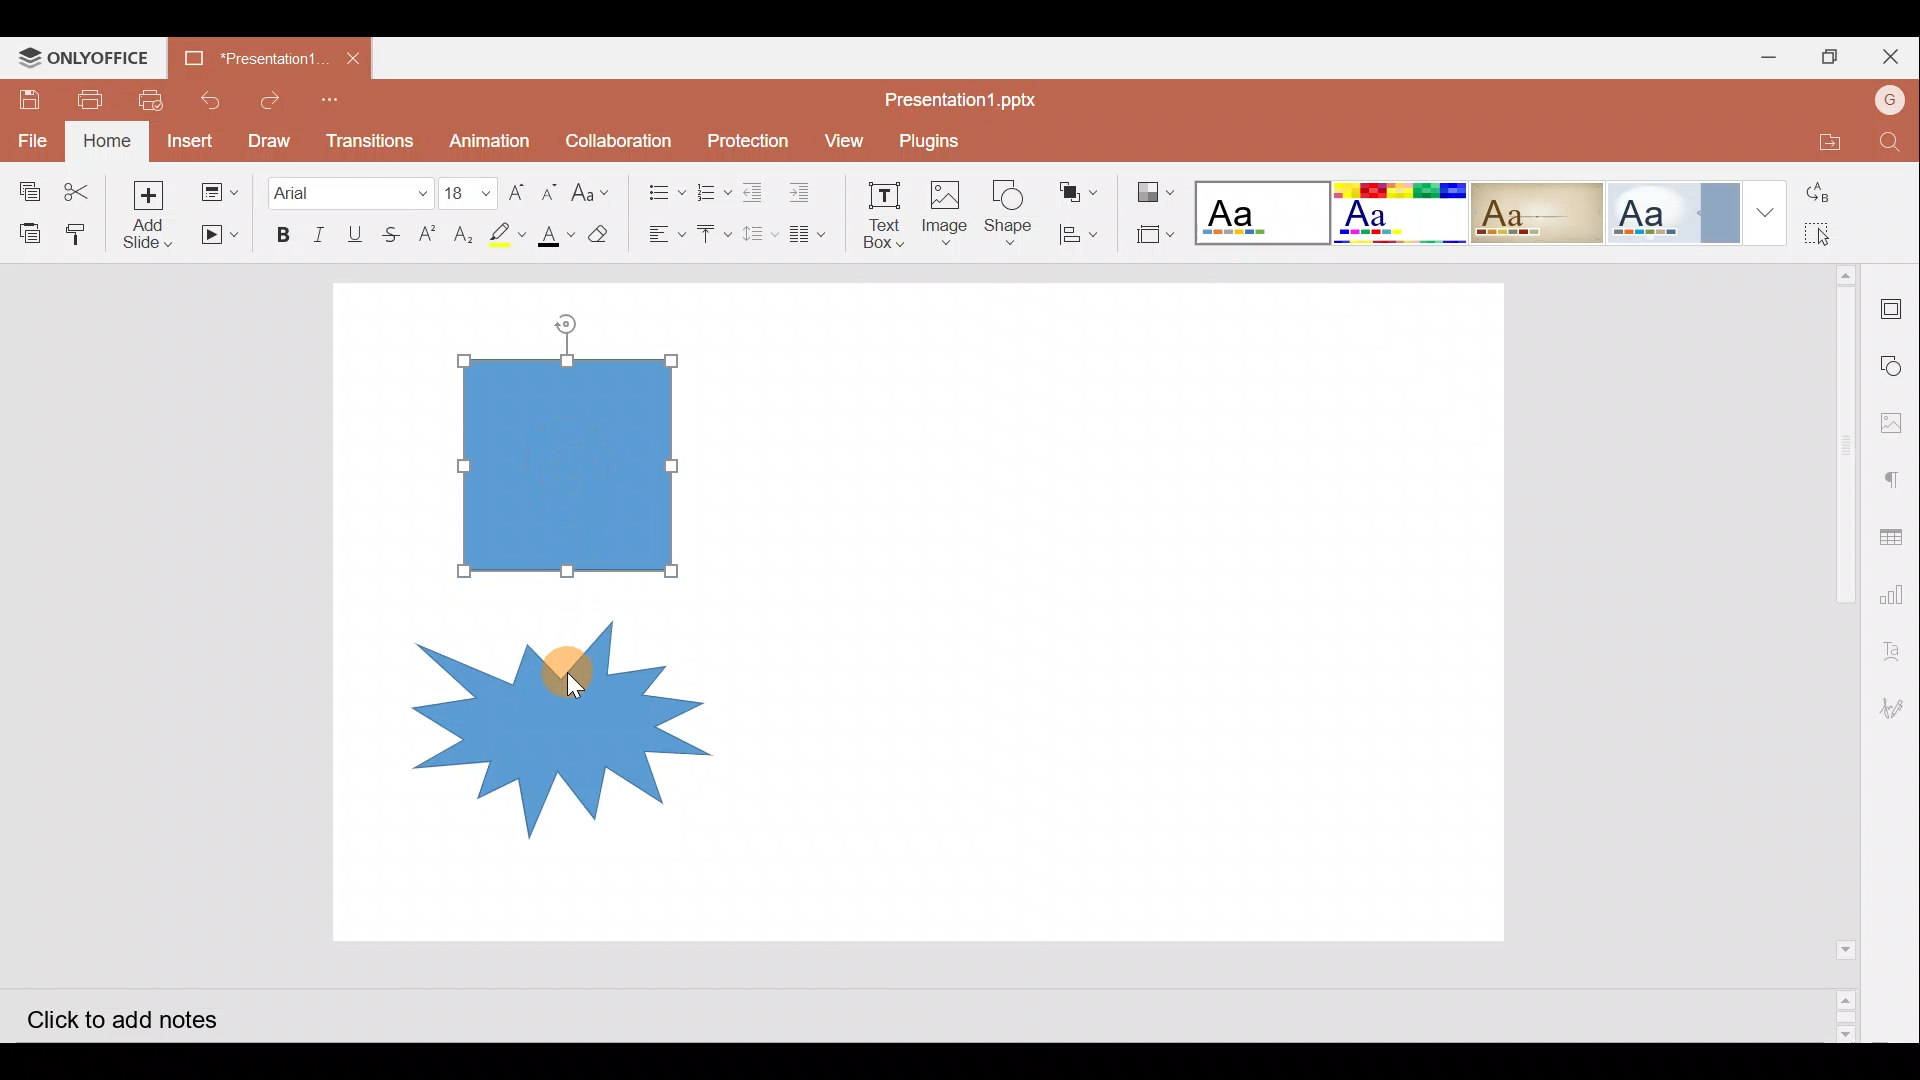  Describe the element at coordinates (1675, 211) in the screenshot. I see `Official` at that location.